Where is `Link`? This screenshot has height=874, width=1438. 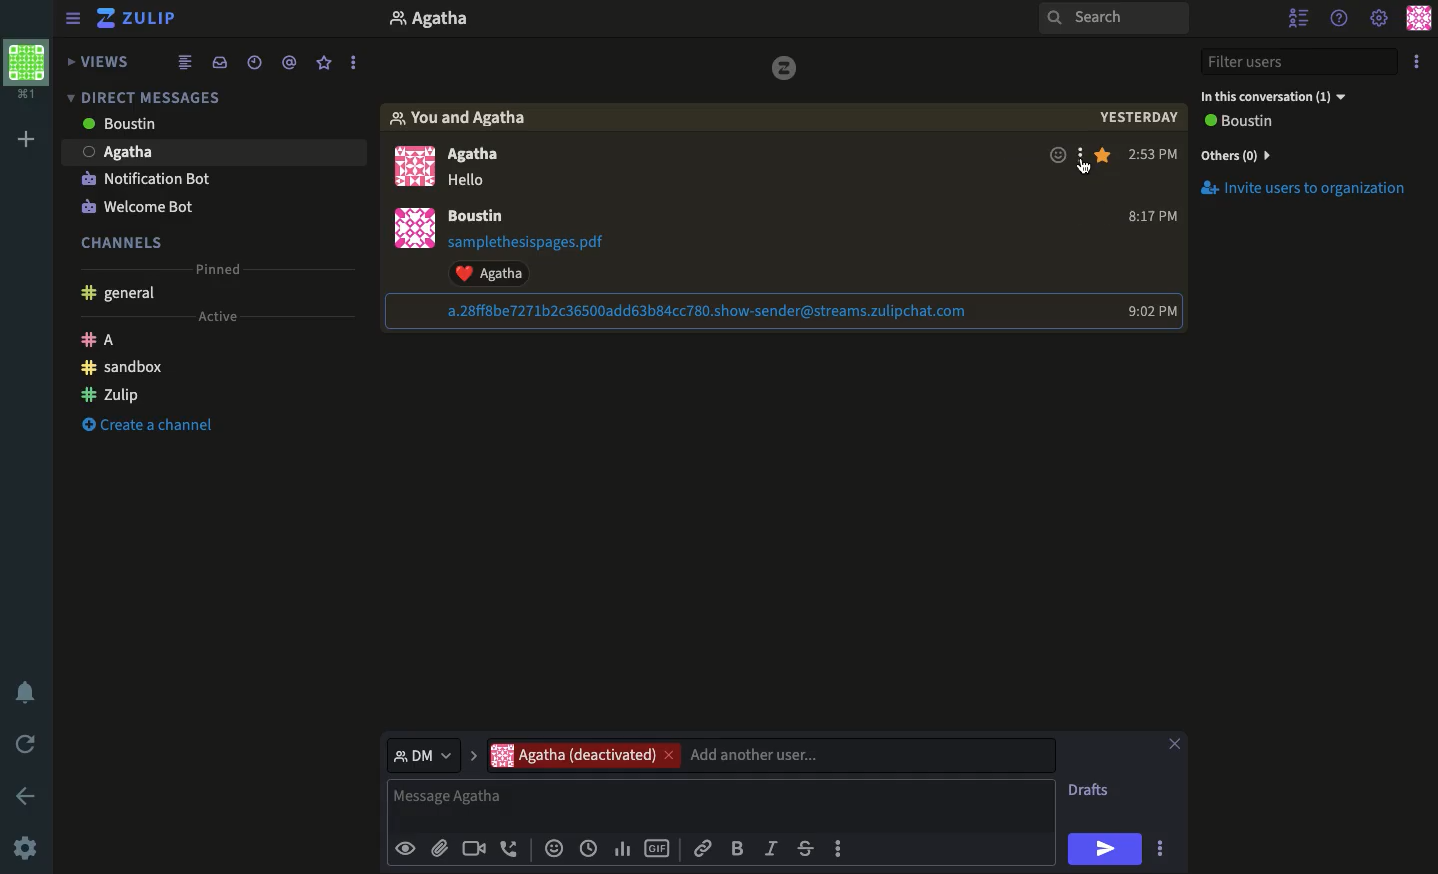
Link is located at coordinates (703, 845).